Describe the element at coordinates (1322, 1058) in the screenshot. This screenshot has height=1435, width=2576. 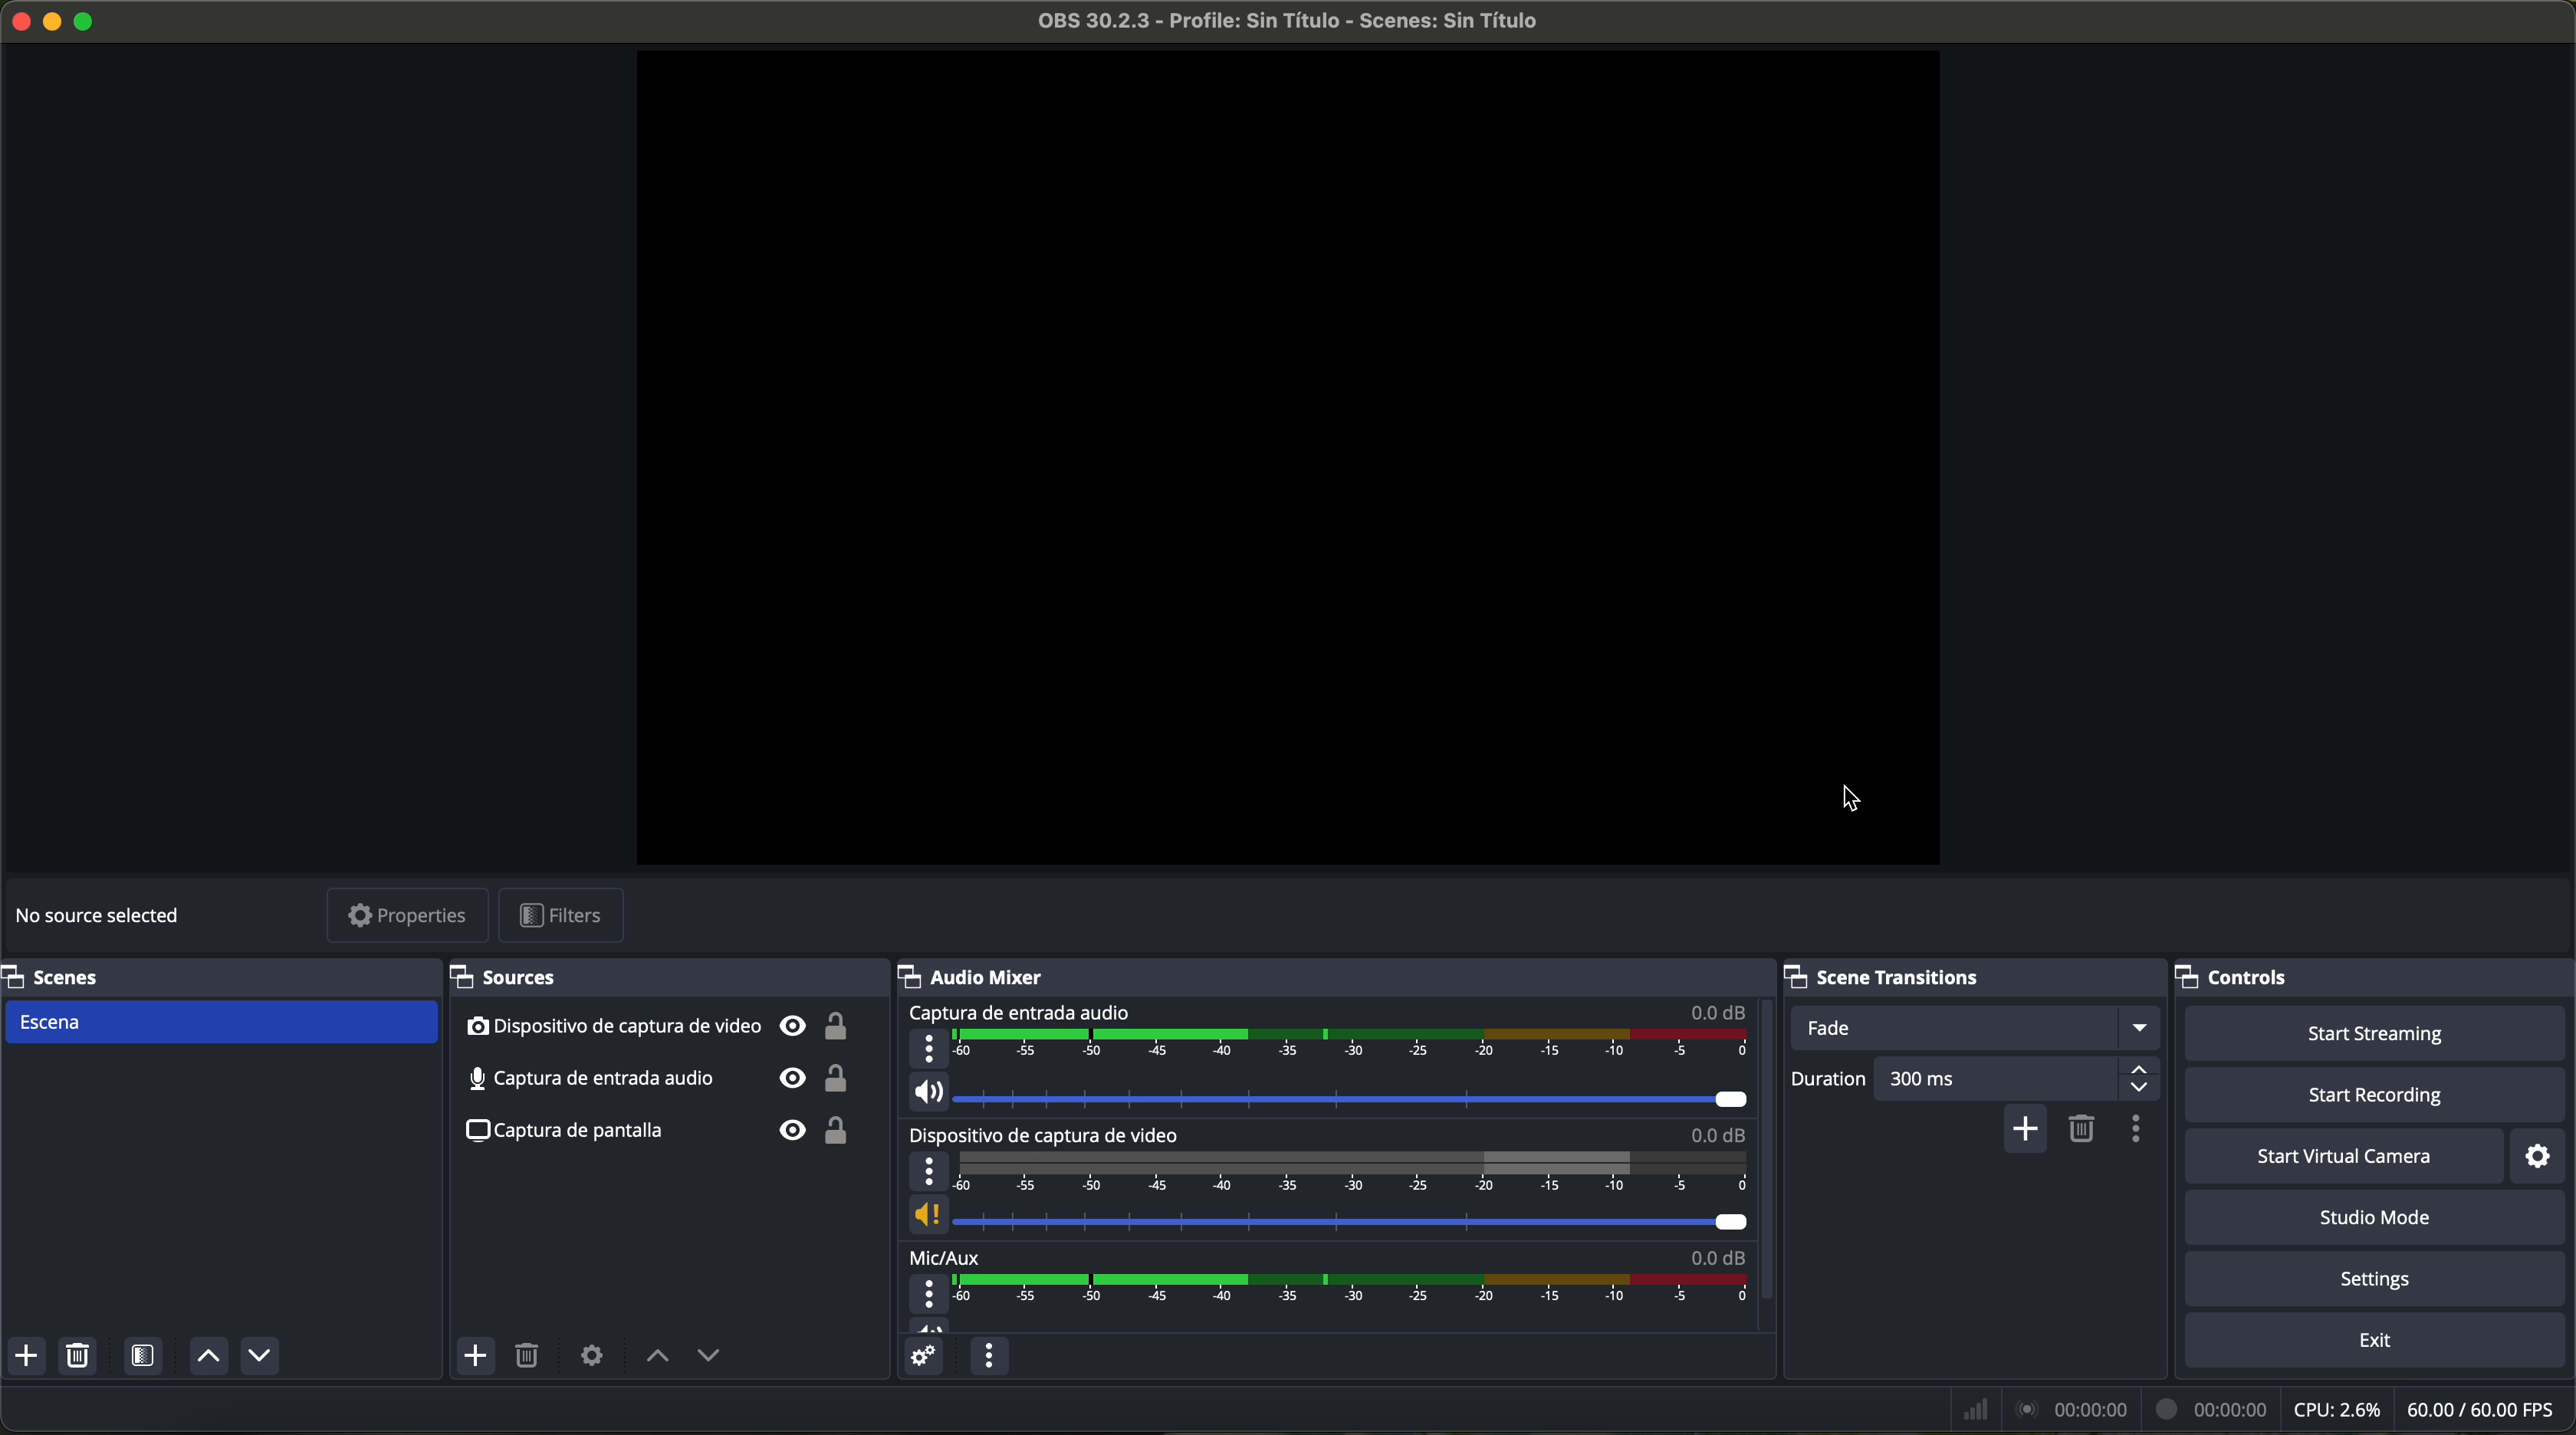
I see `audio input capture` at that location.